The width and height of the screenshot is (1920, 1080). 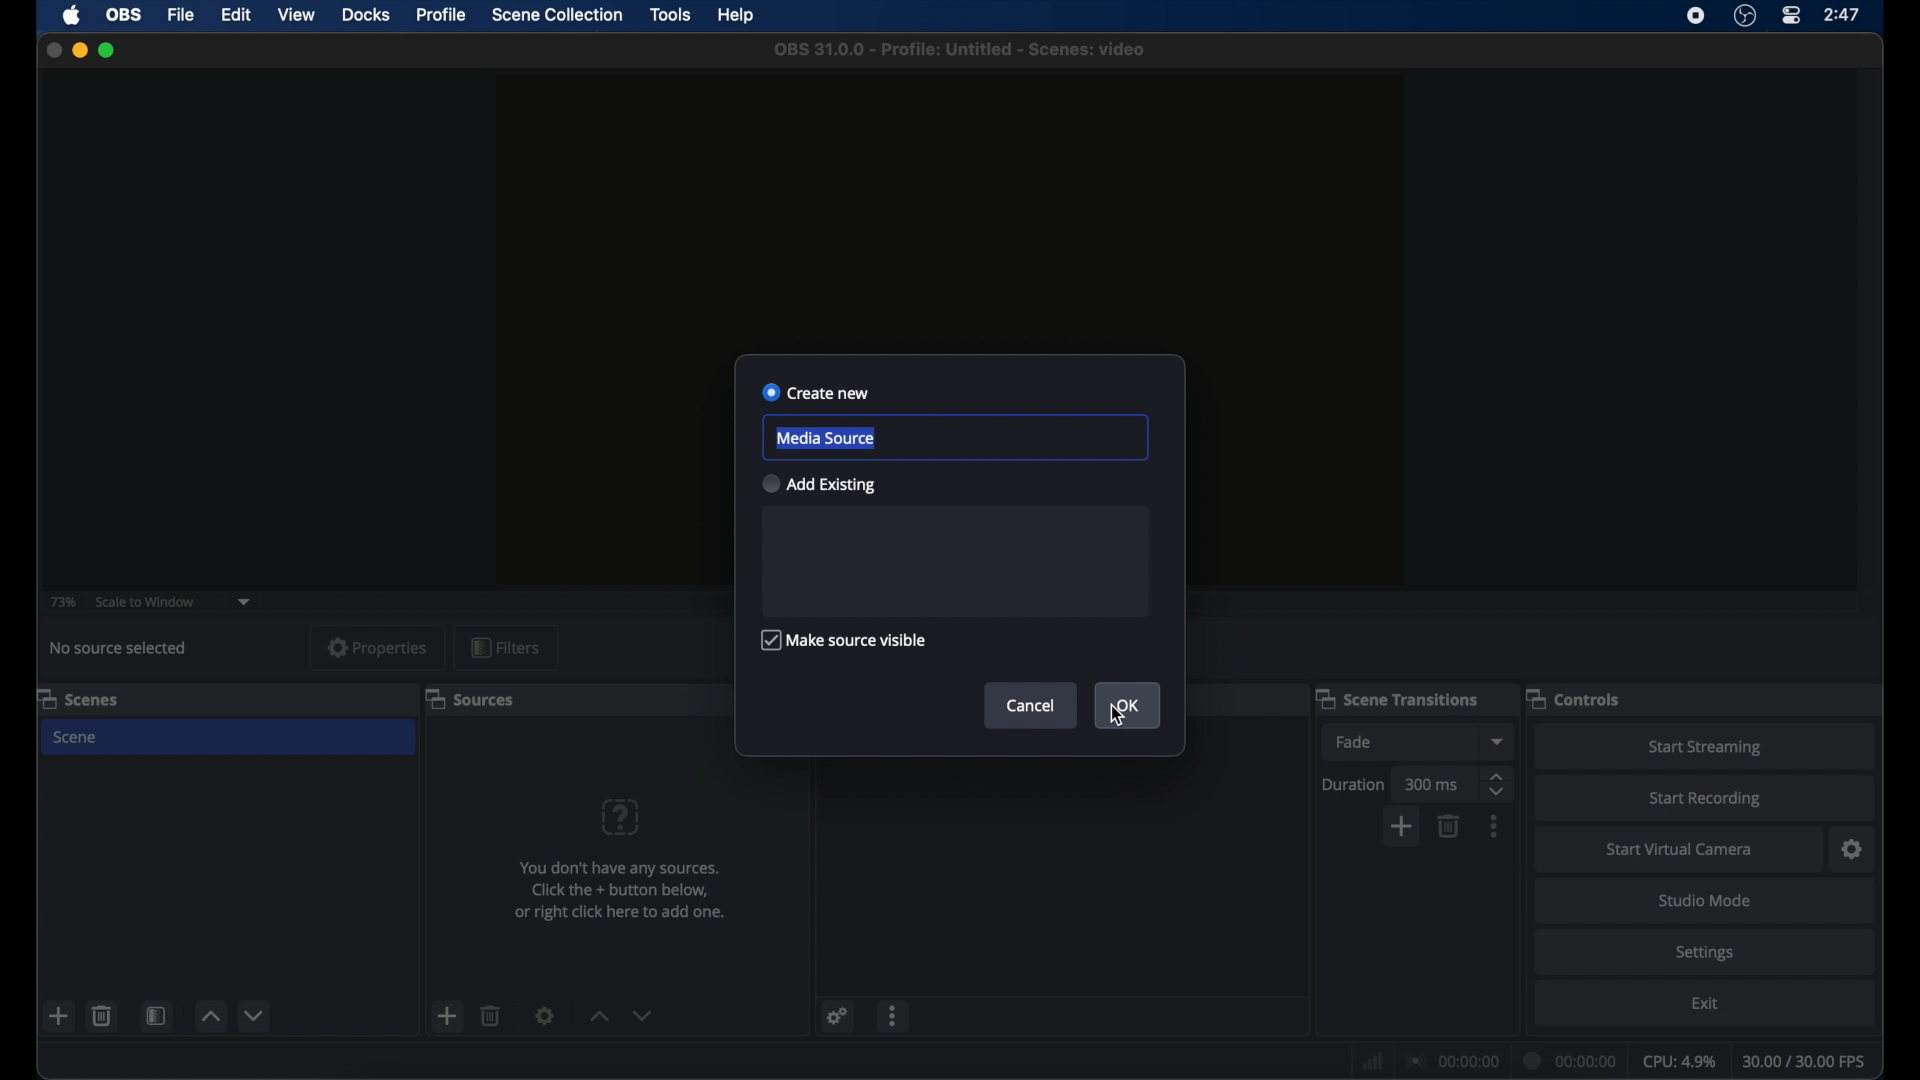 I want to click on delete, so click(x=102, y=1015).